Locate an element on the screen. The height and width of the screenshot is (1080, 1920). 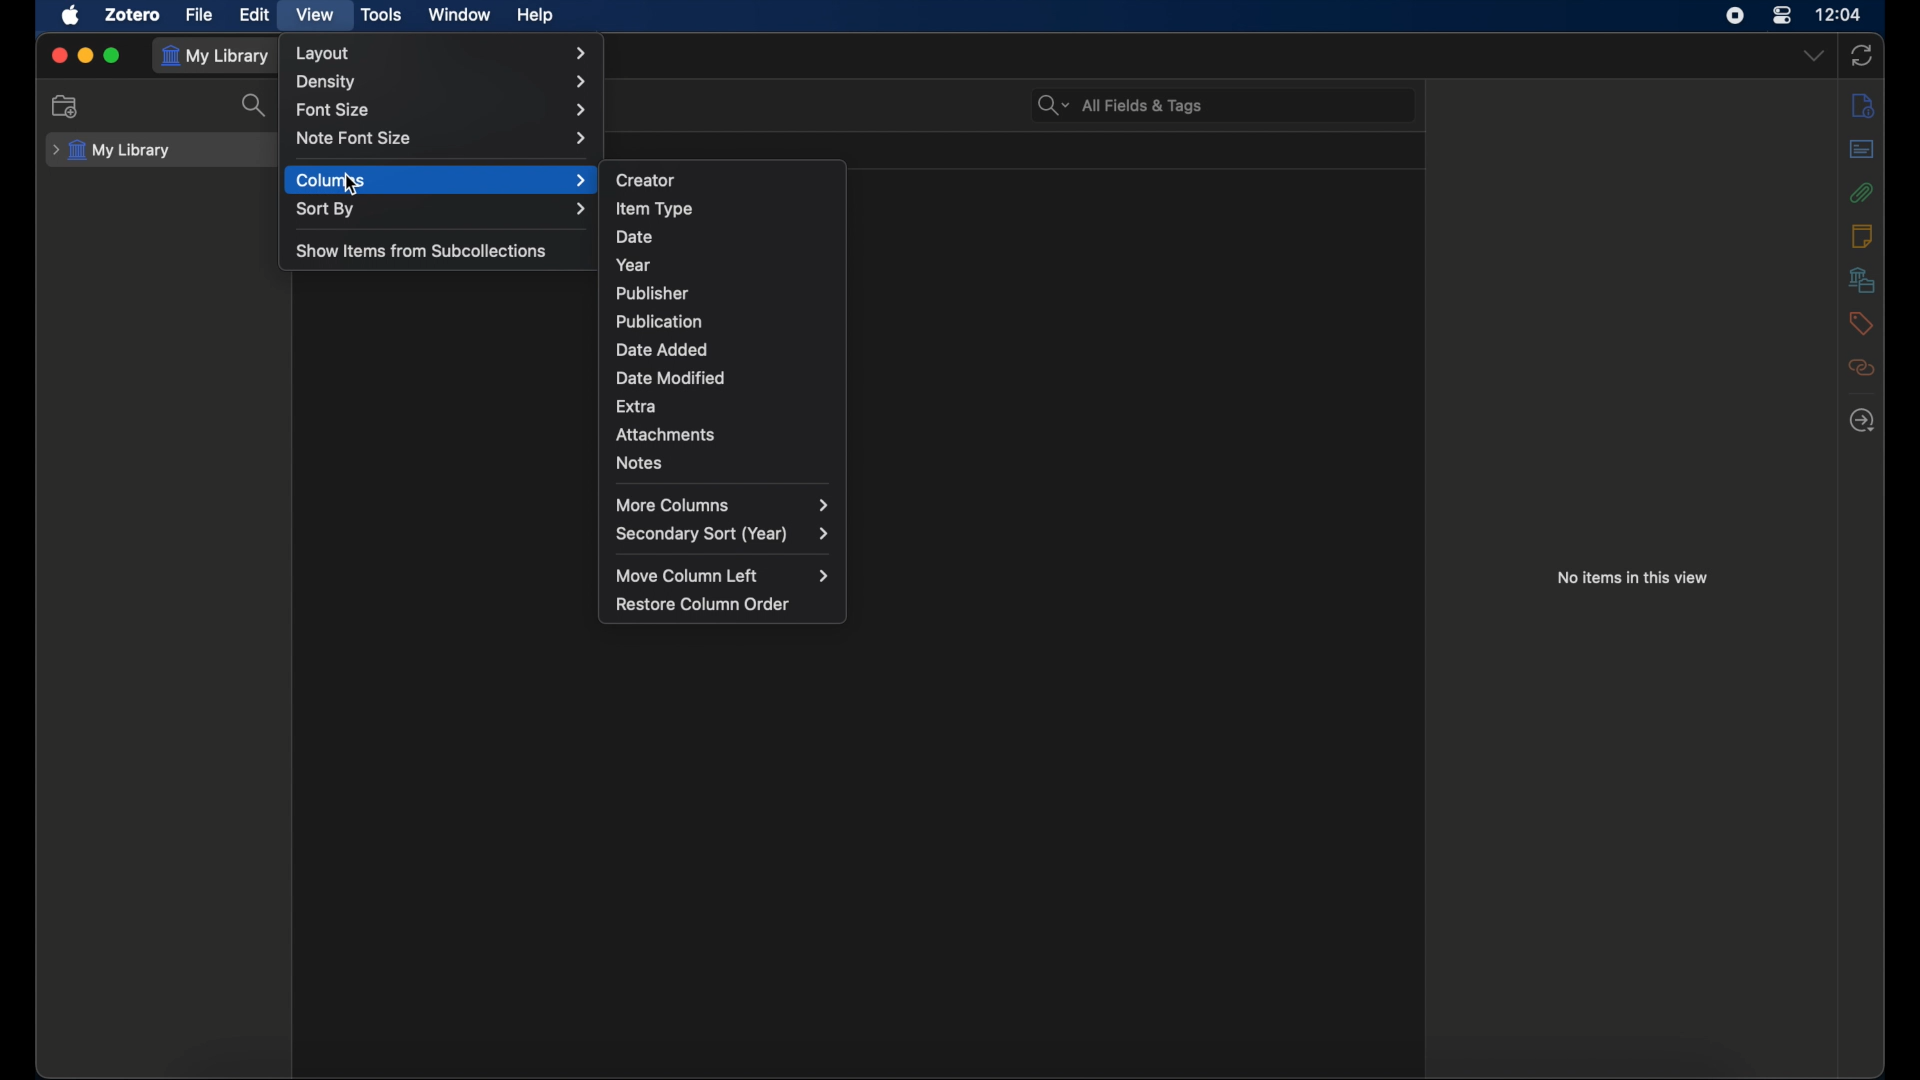
sync is located at coordinates (1861, 56).